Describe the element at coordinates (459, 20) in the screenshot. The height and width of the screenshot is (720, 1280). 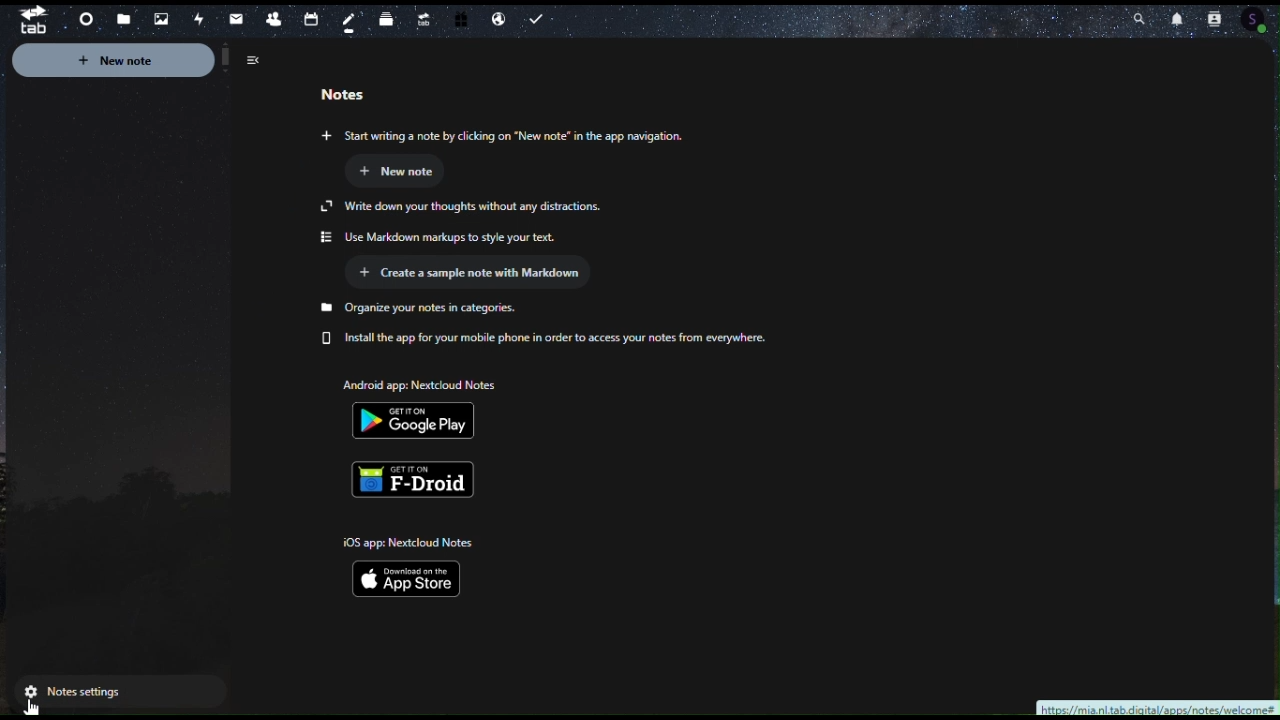
I see `Free trial` at that location.